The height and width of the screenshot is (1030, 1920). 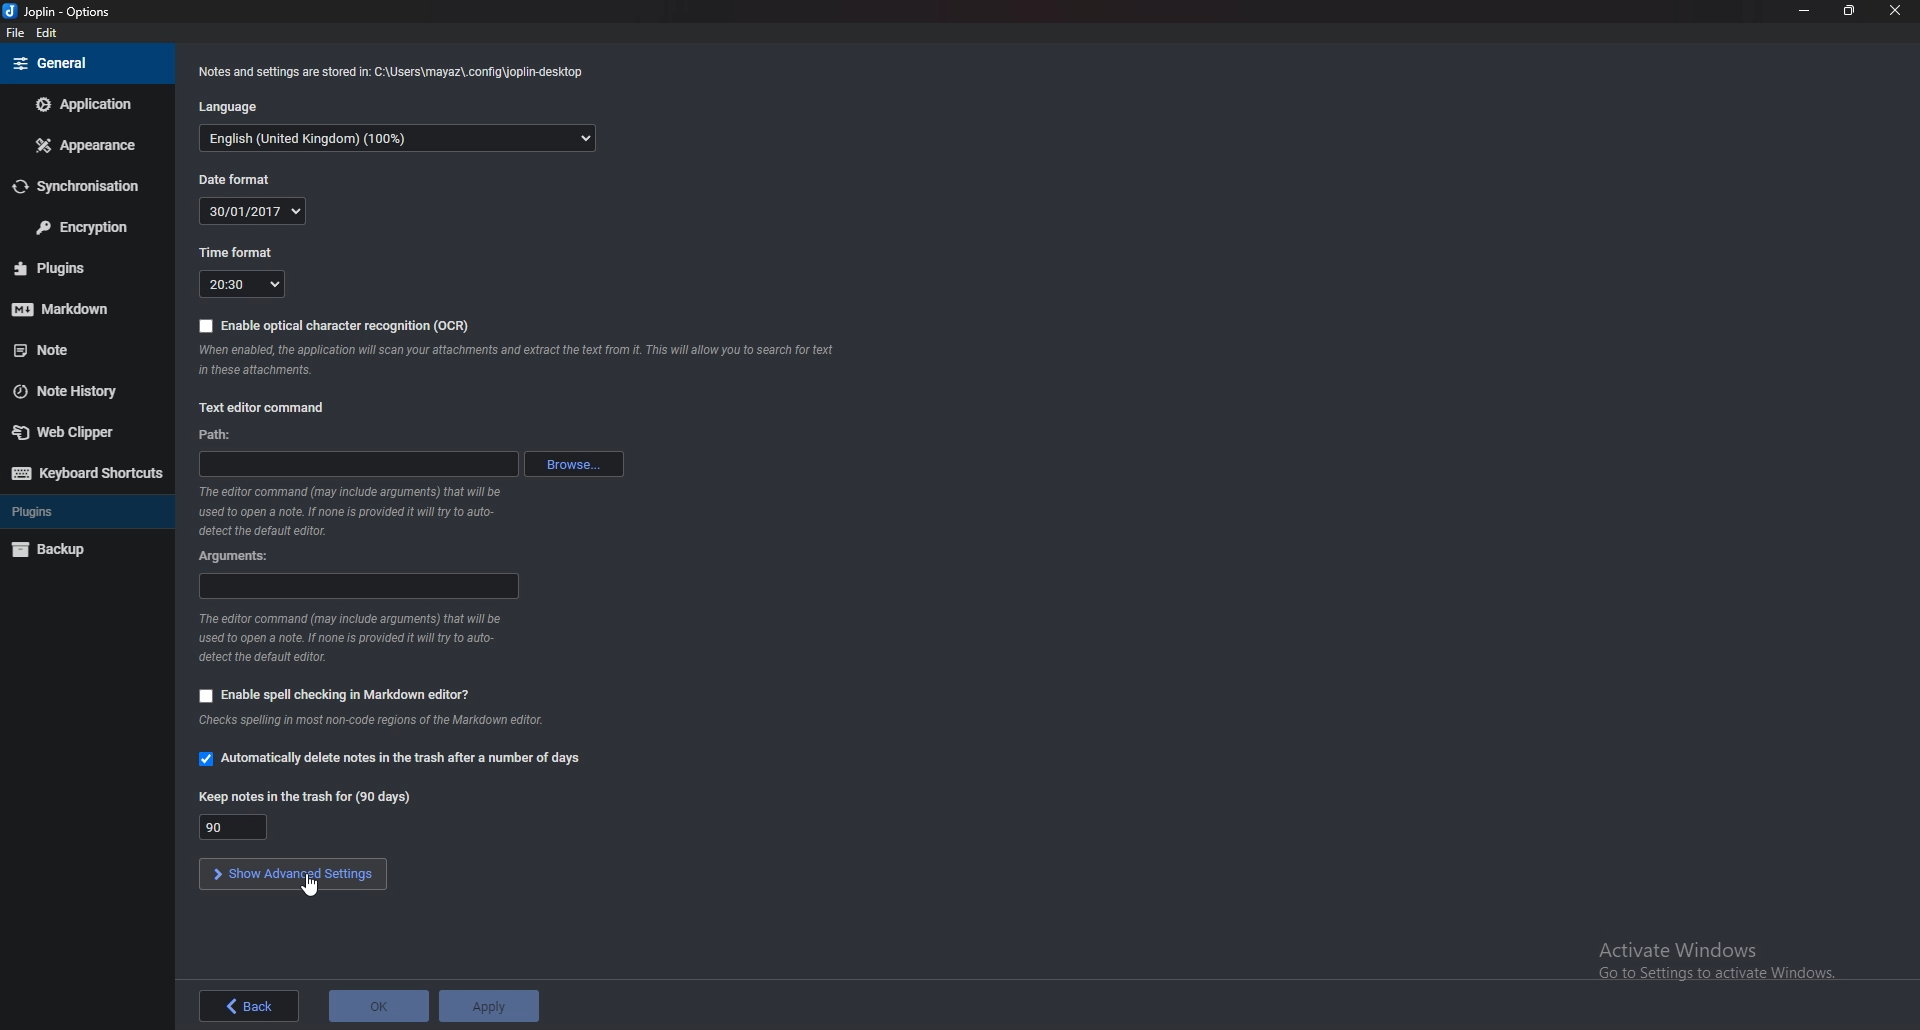 I want to click on general, so click(x=85, y=63).